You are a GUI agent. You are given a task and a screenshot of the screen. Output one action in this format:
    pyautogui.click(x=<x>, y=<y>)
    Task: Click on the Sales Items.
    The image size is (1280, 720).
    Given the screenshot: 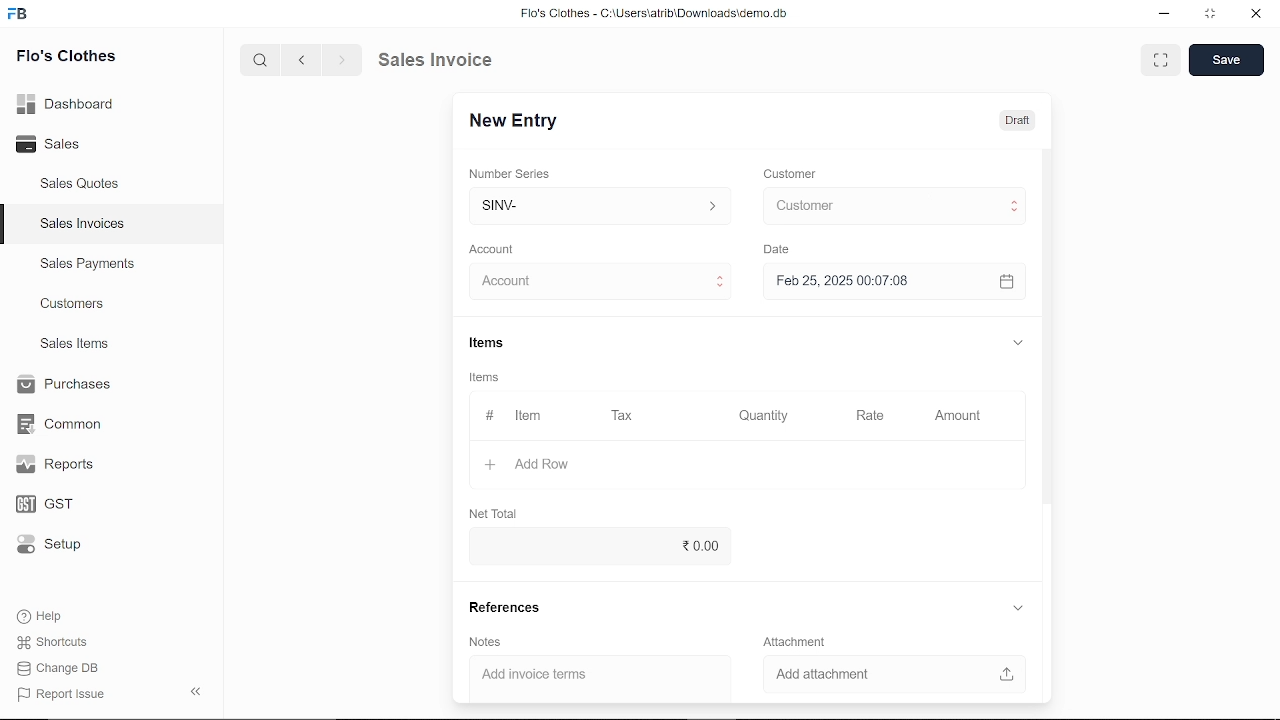 What is the action you would take?
    pyautogui.click(x=76, y=345)
    